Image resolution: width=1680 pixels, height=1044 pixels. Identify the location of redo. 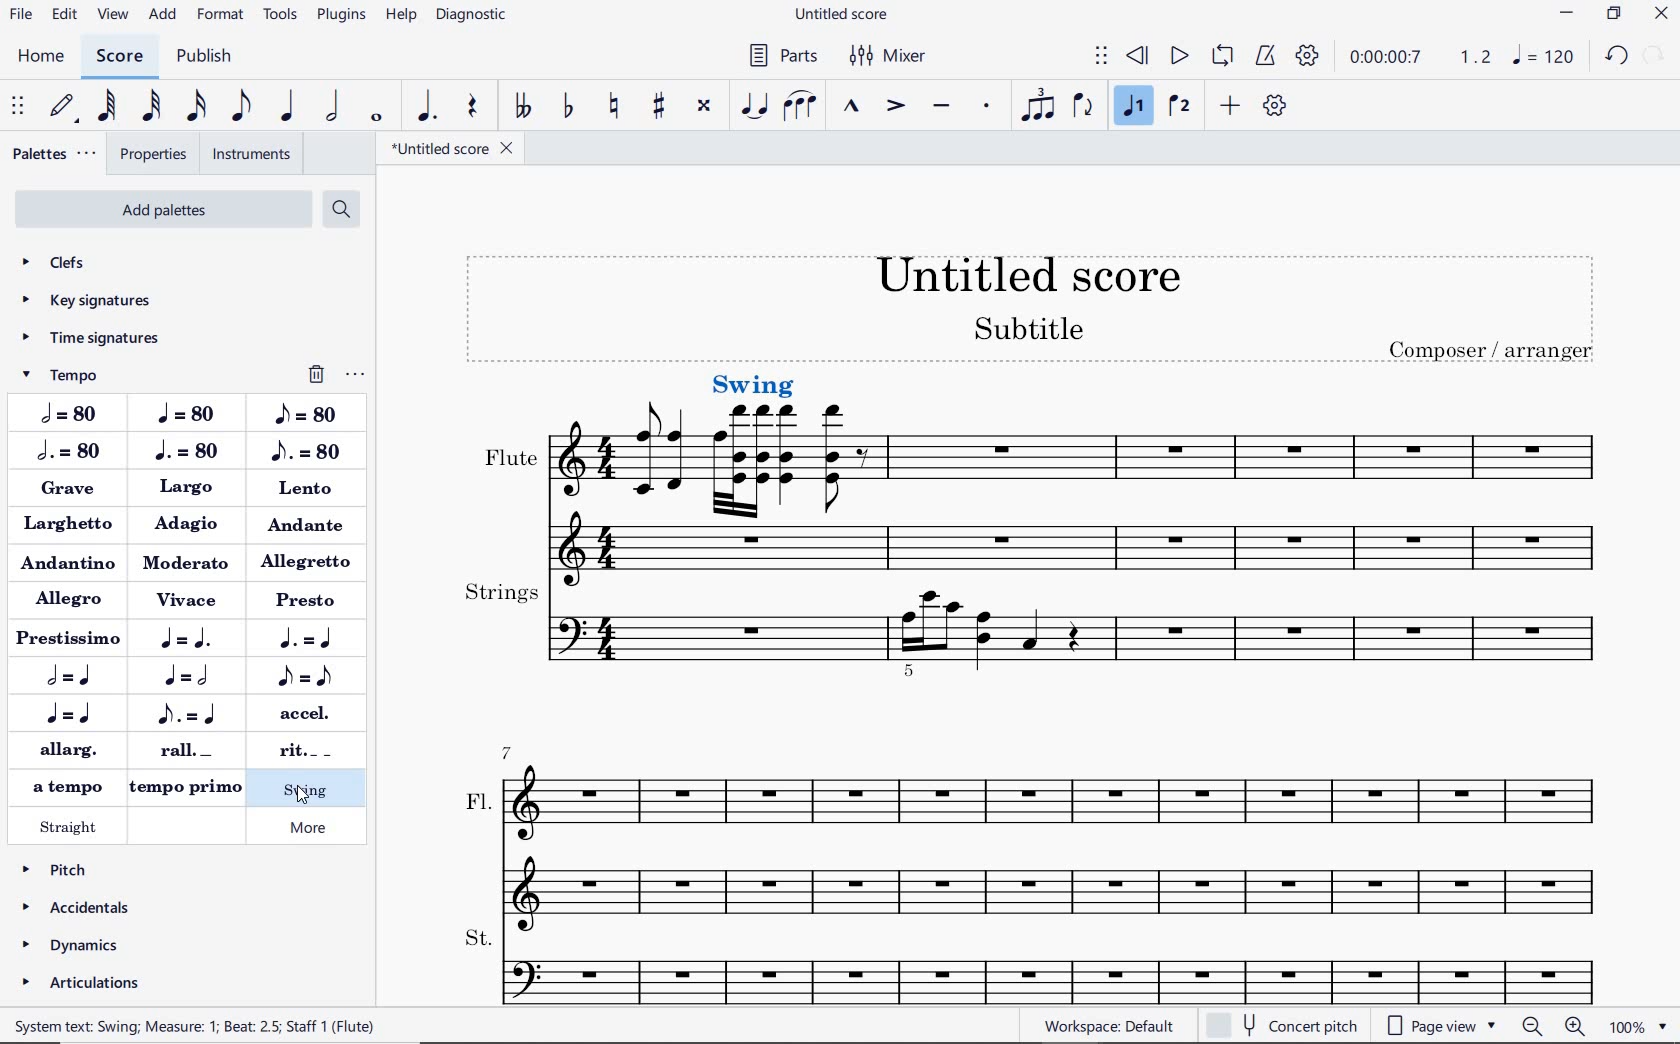
(1655, 57).